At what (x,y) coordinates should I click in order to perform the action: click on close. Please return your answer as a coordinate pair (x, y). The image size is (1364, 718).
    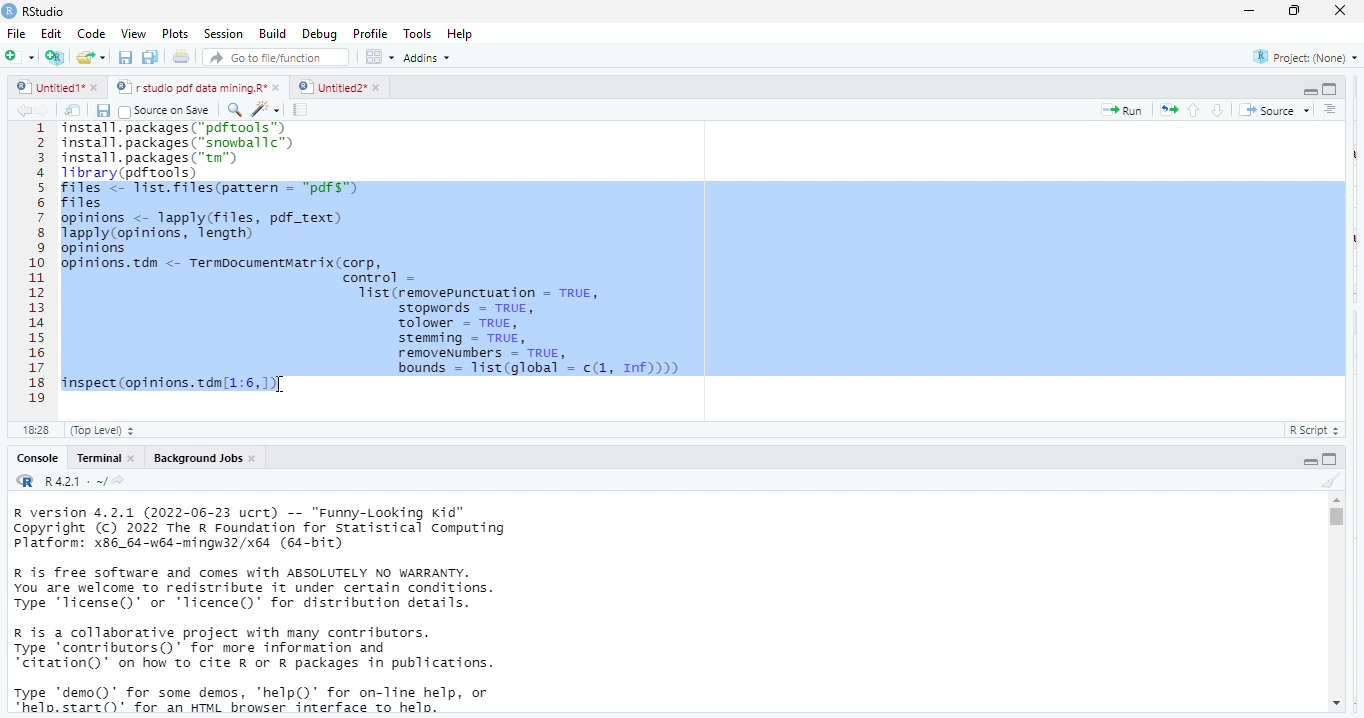
    Looking at the image, I should click on (132, 458).